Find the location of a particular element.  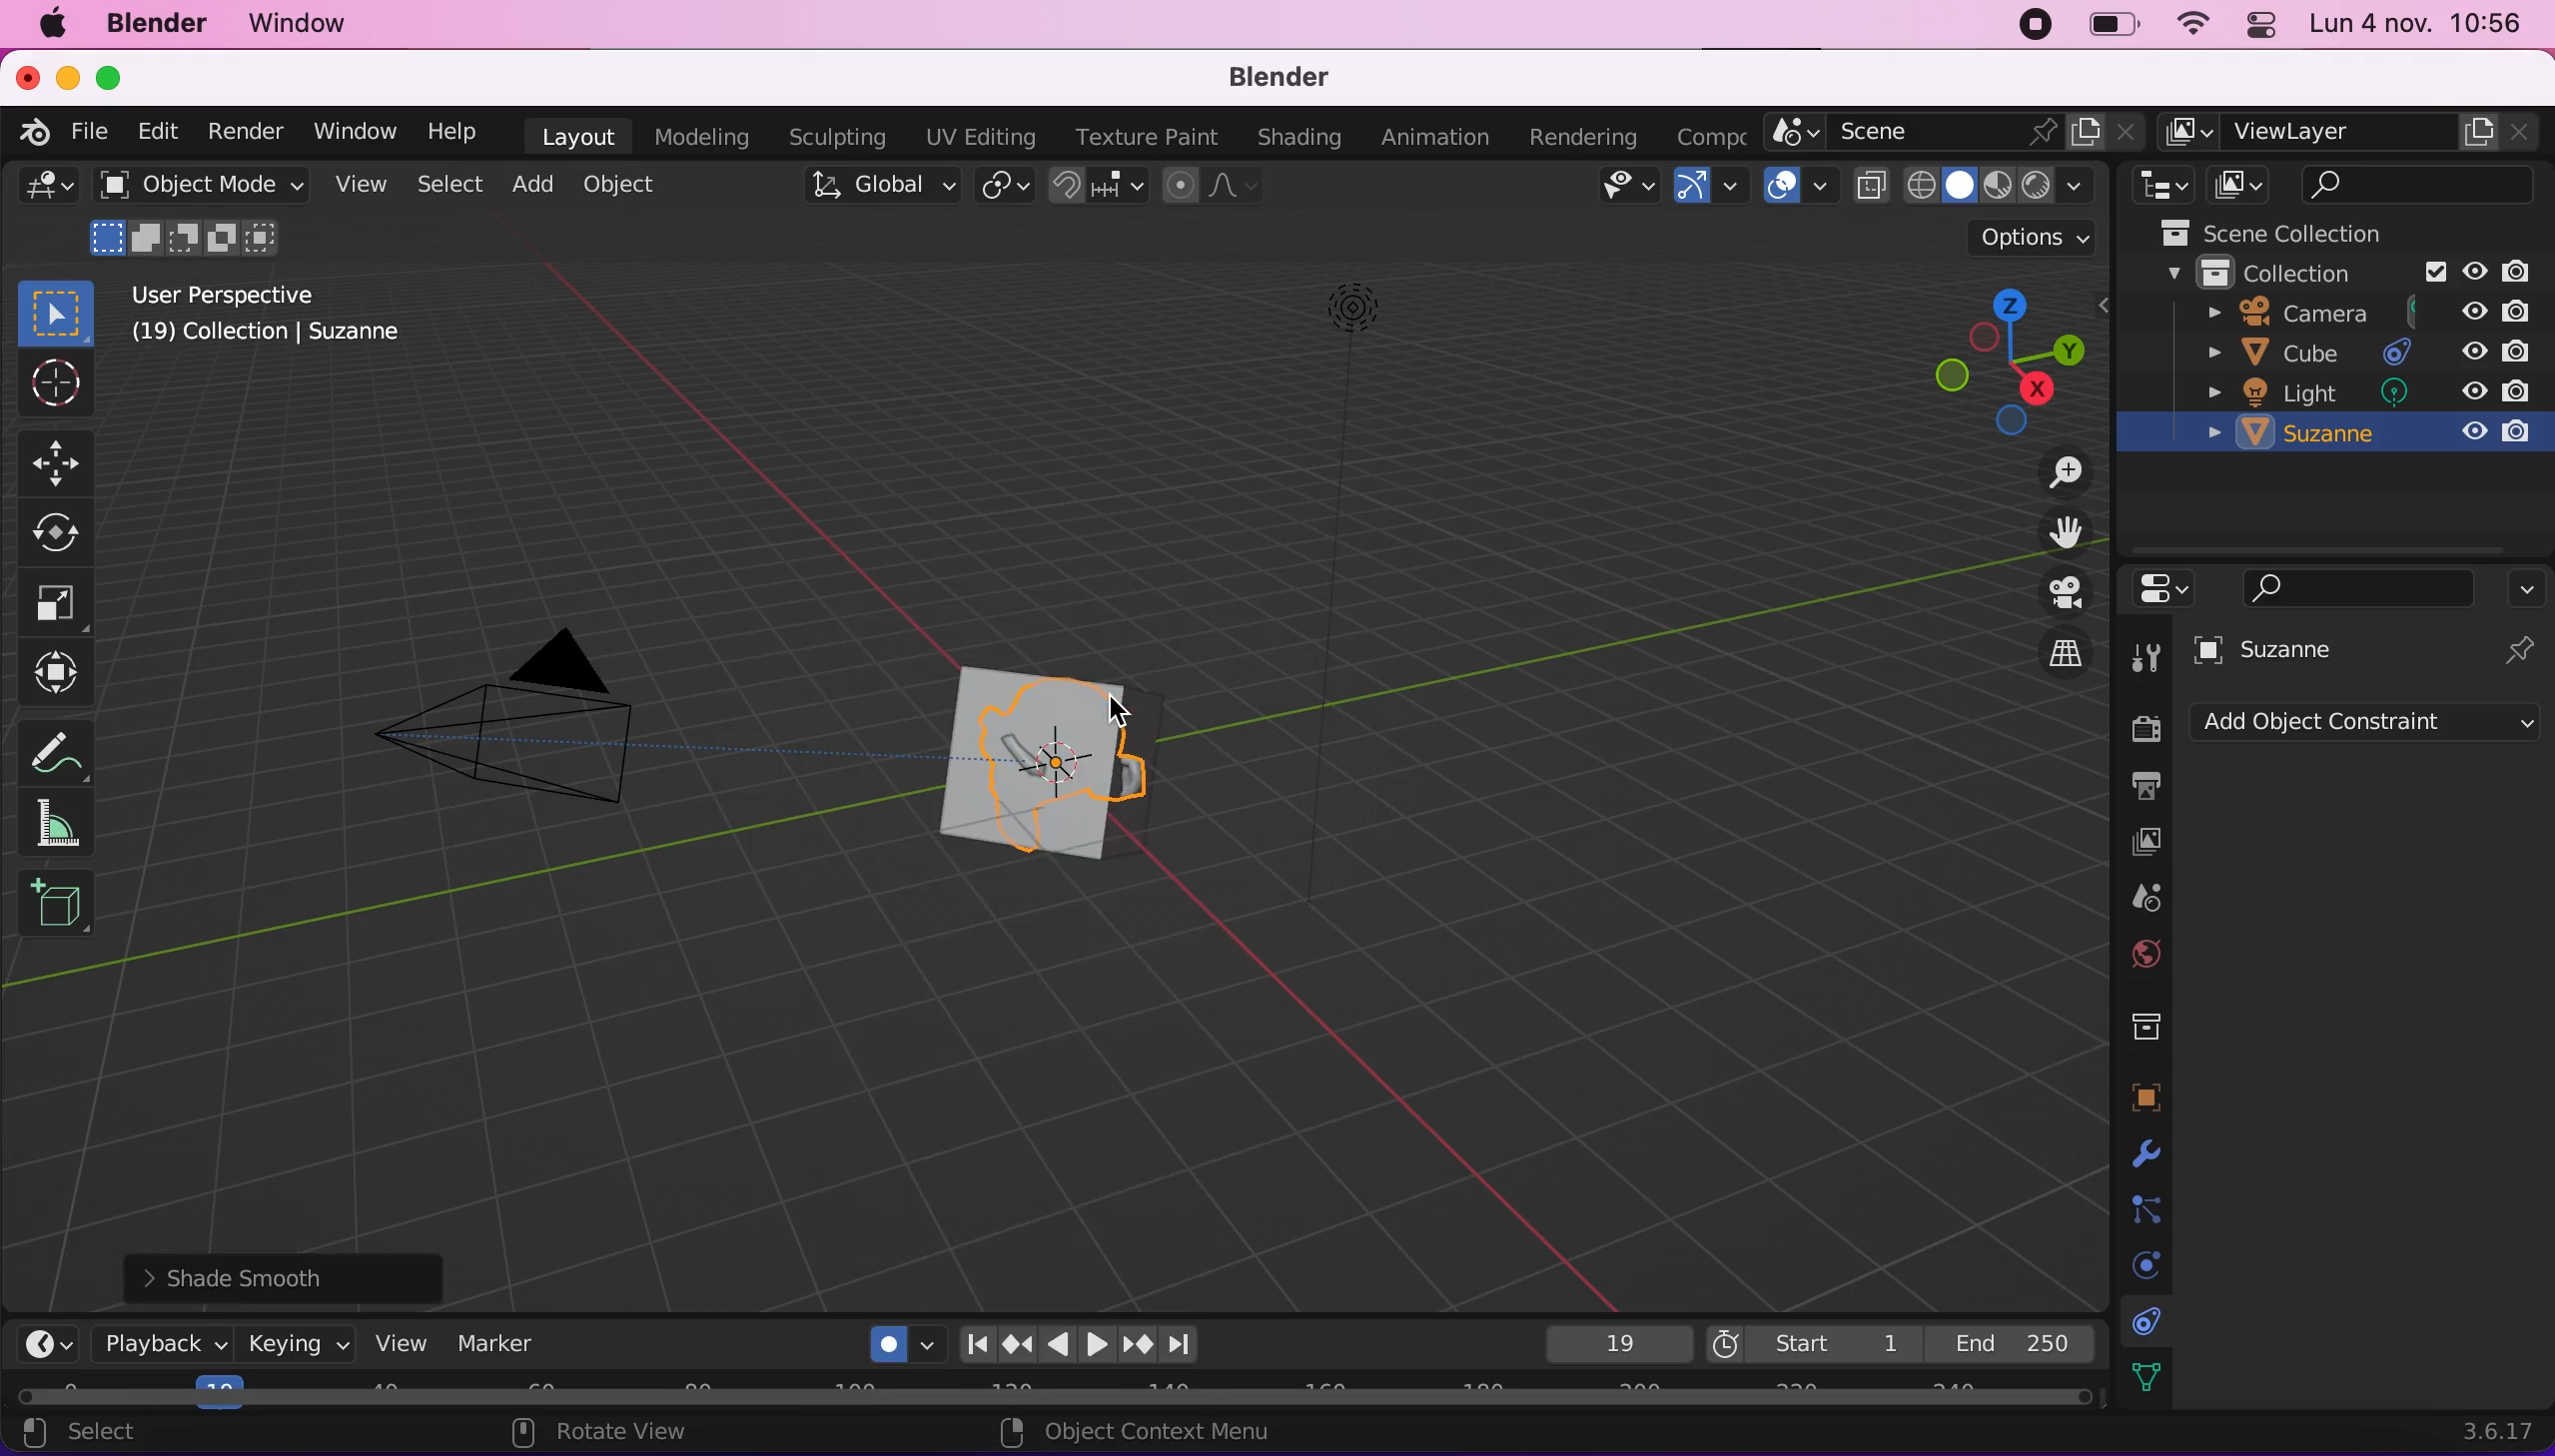

add is located at coordinates (532, 183).